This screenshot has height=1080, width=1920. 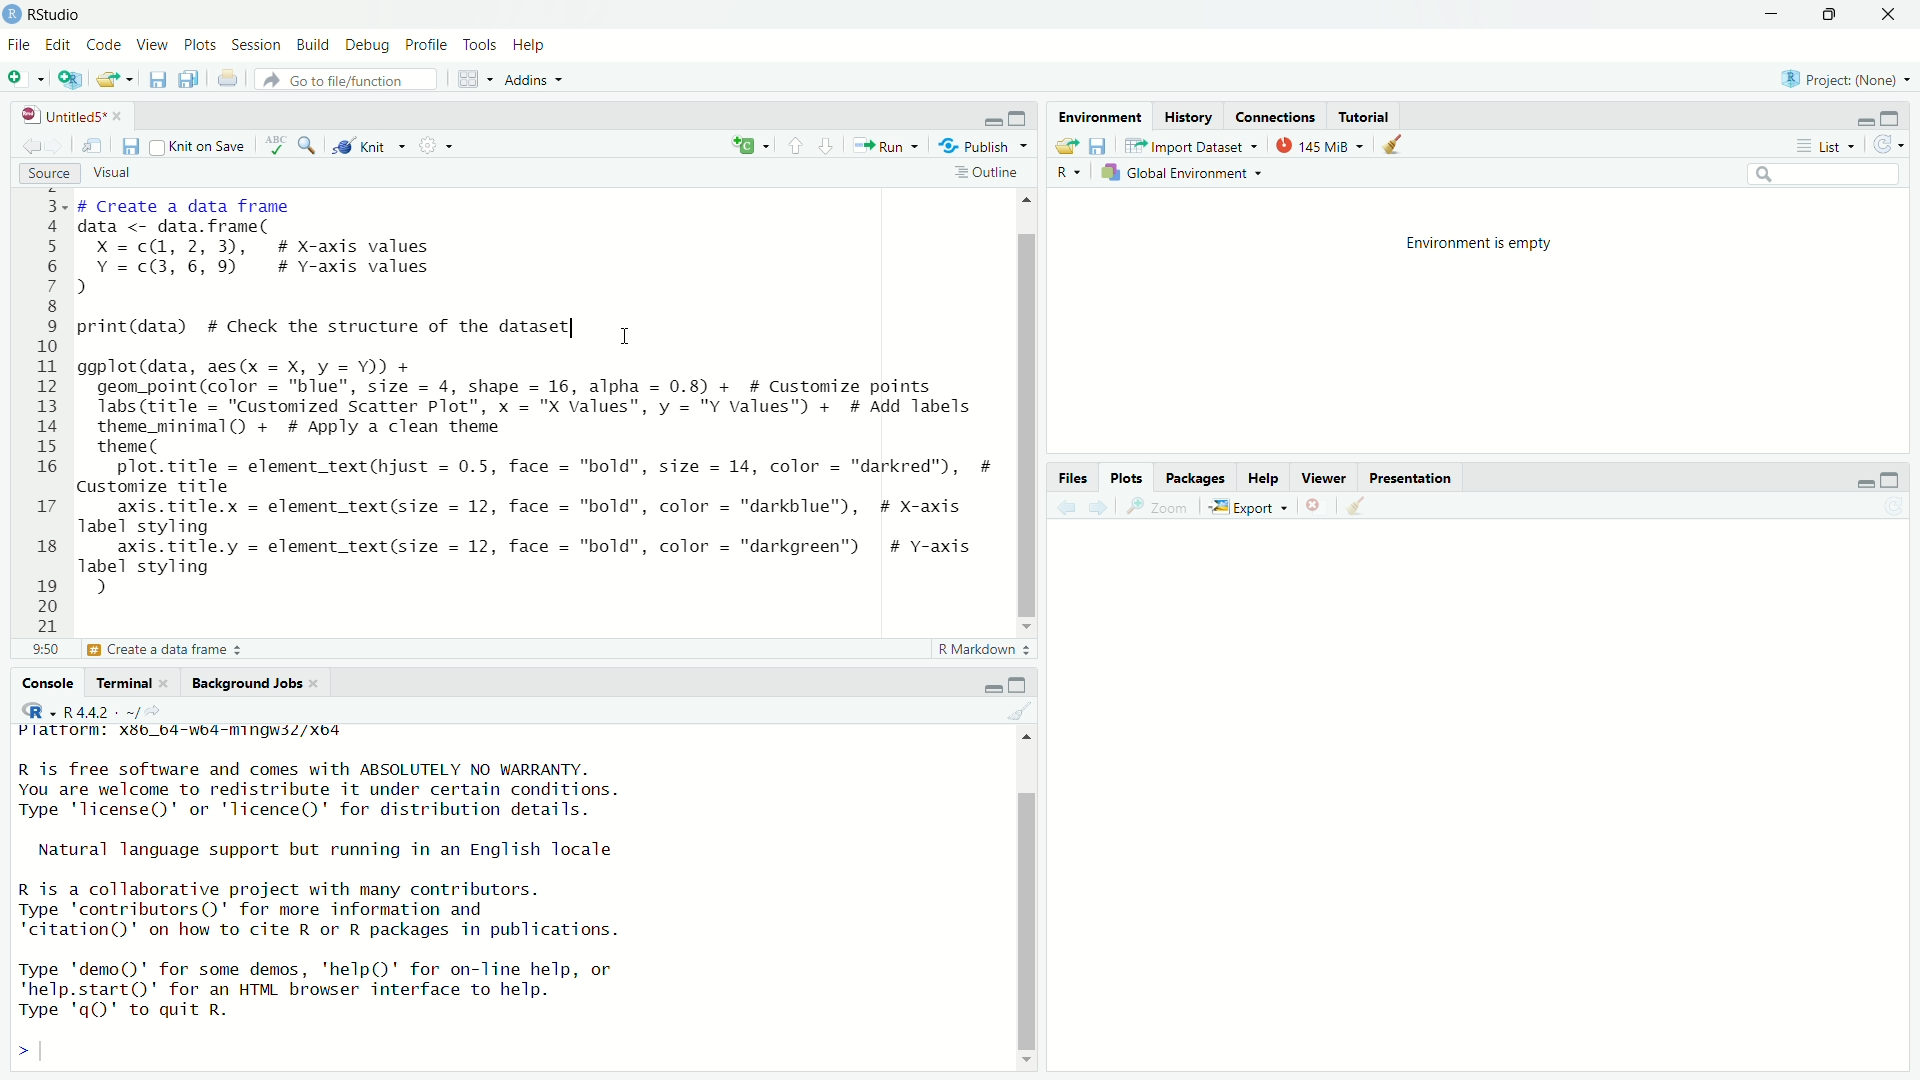 What do you see at coordinates (23, 77) in the screenshot?
I see `New File` at bounding box center [23, 77].